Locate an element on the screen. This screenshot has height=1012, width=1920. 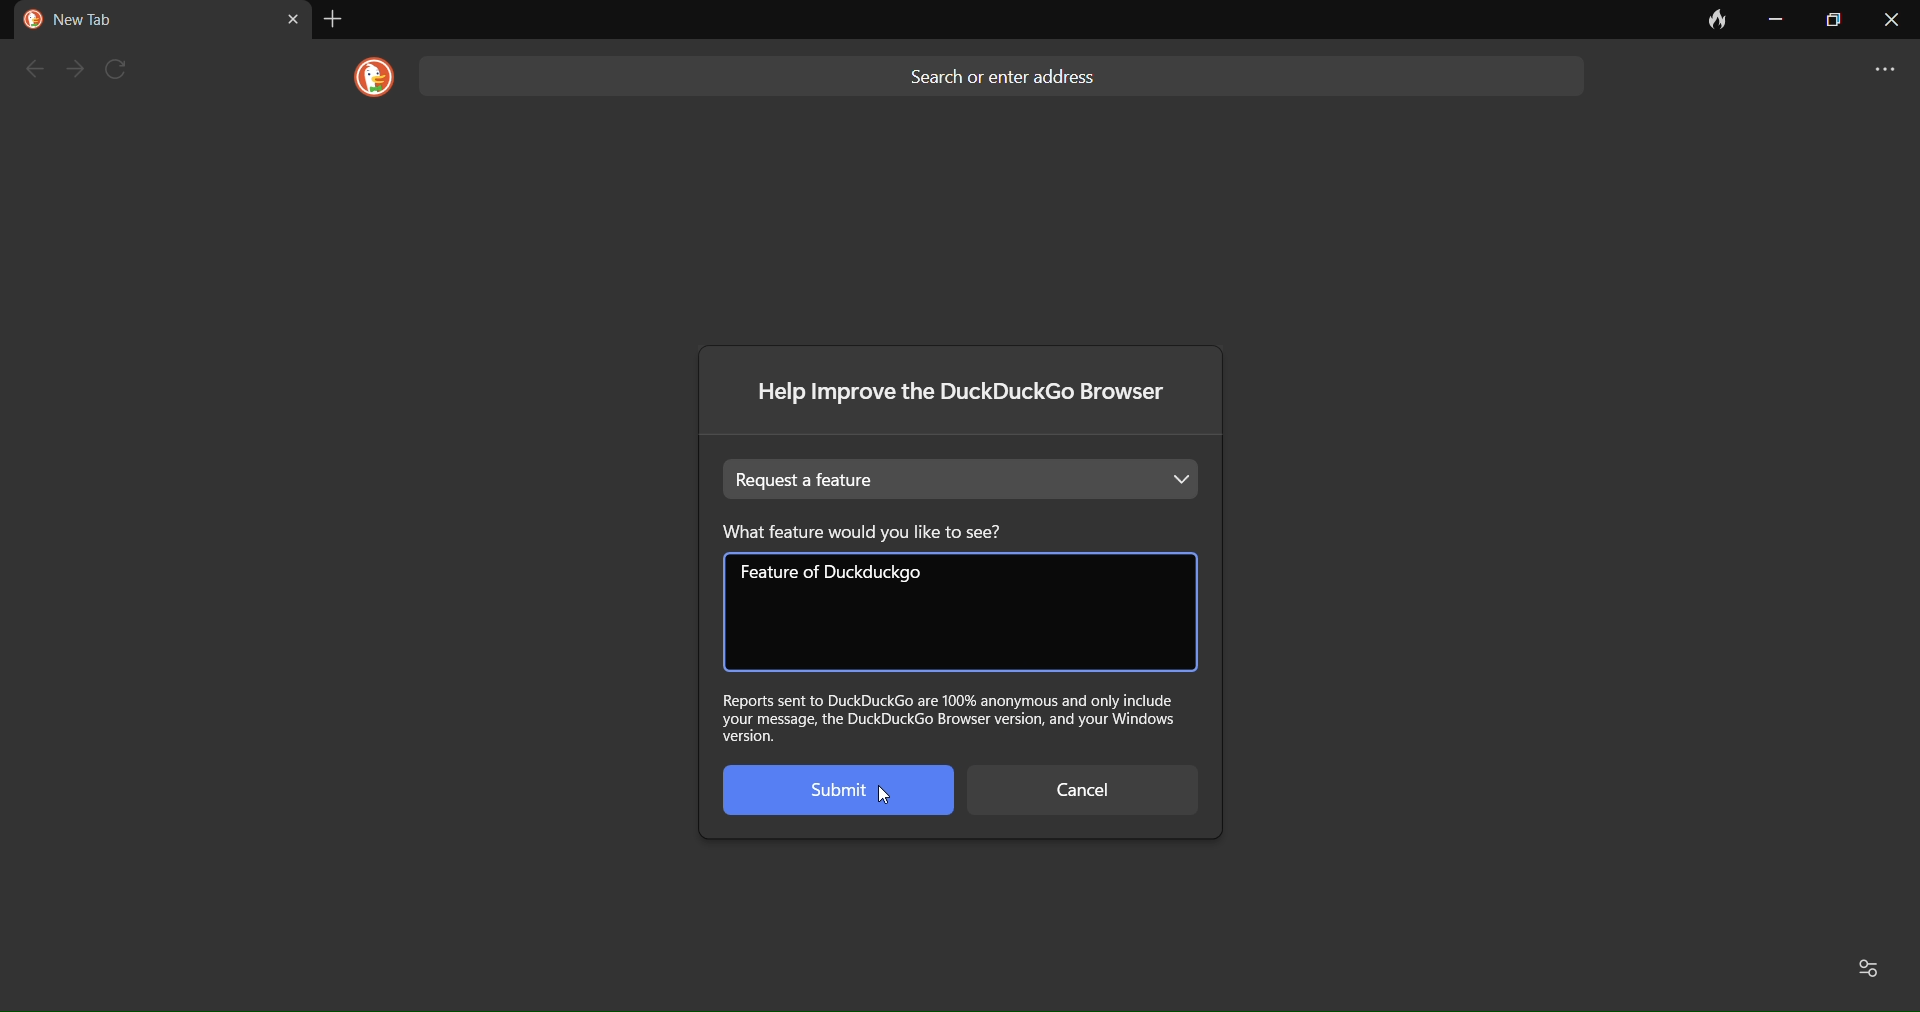
next is located at coordinates (77, 69).